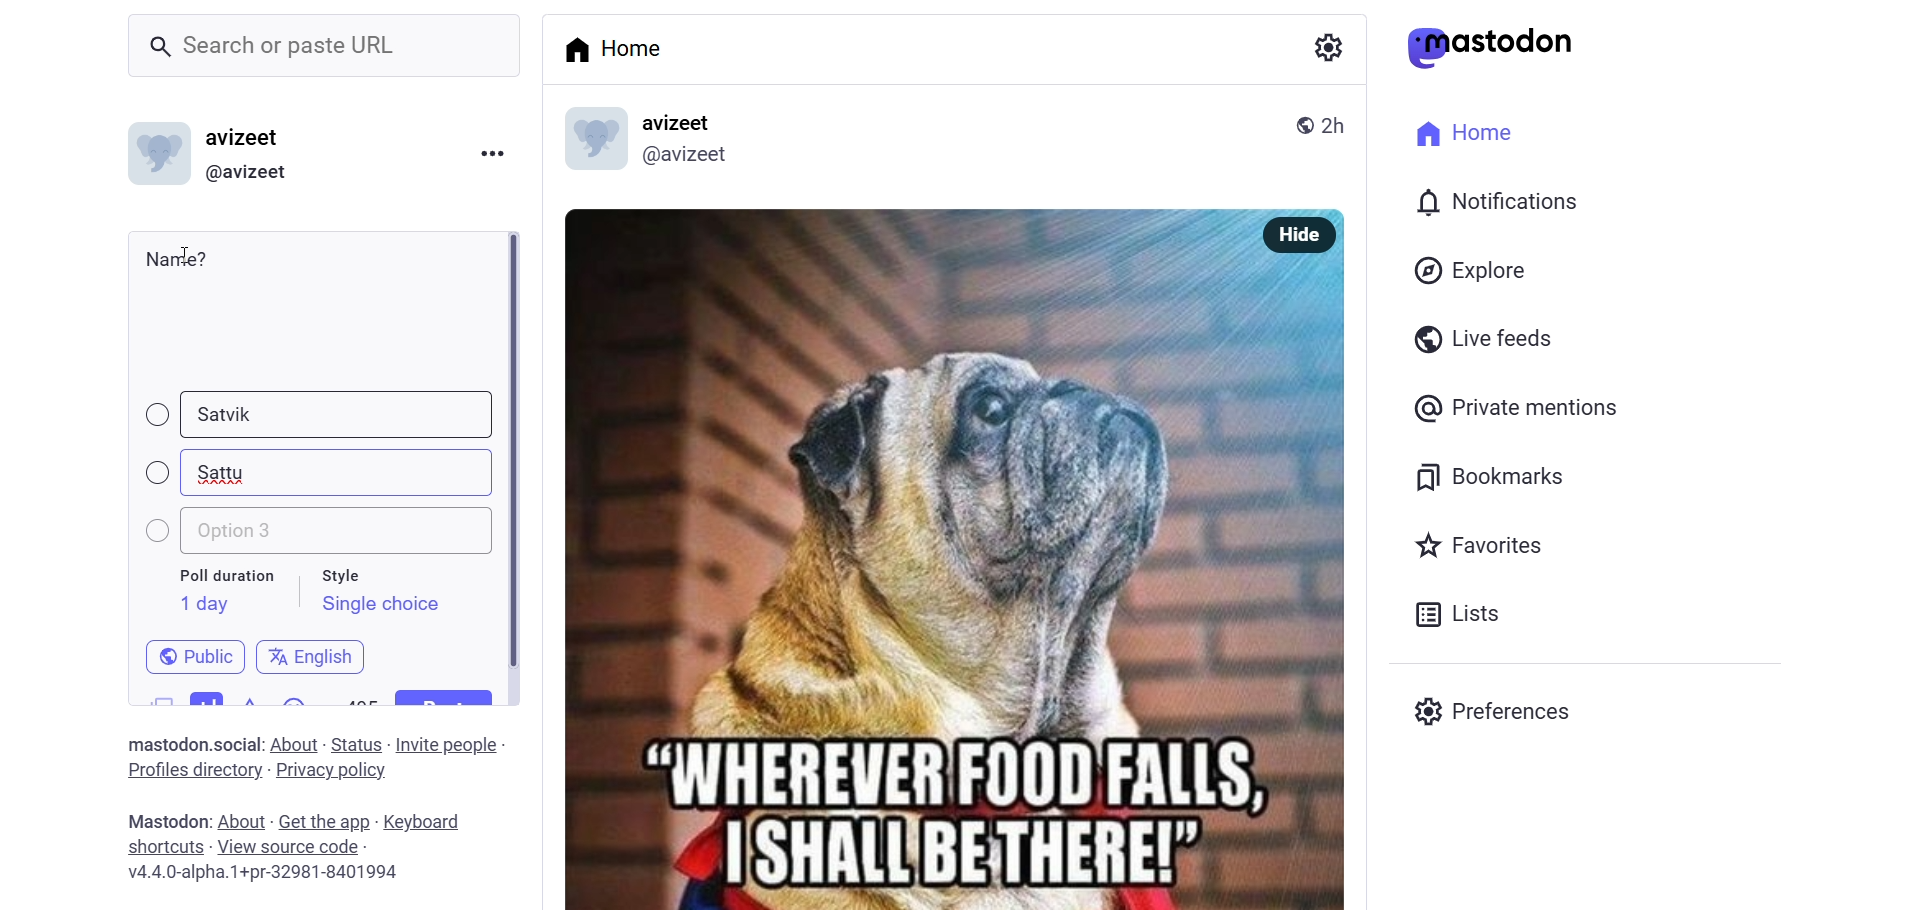 Image resolution: width=1908 pixels, height=910 pixels. I want to click on private mention, so click(1518, 407).